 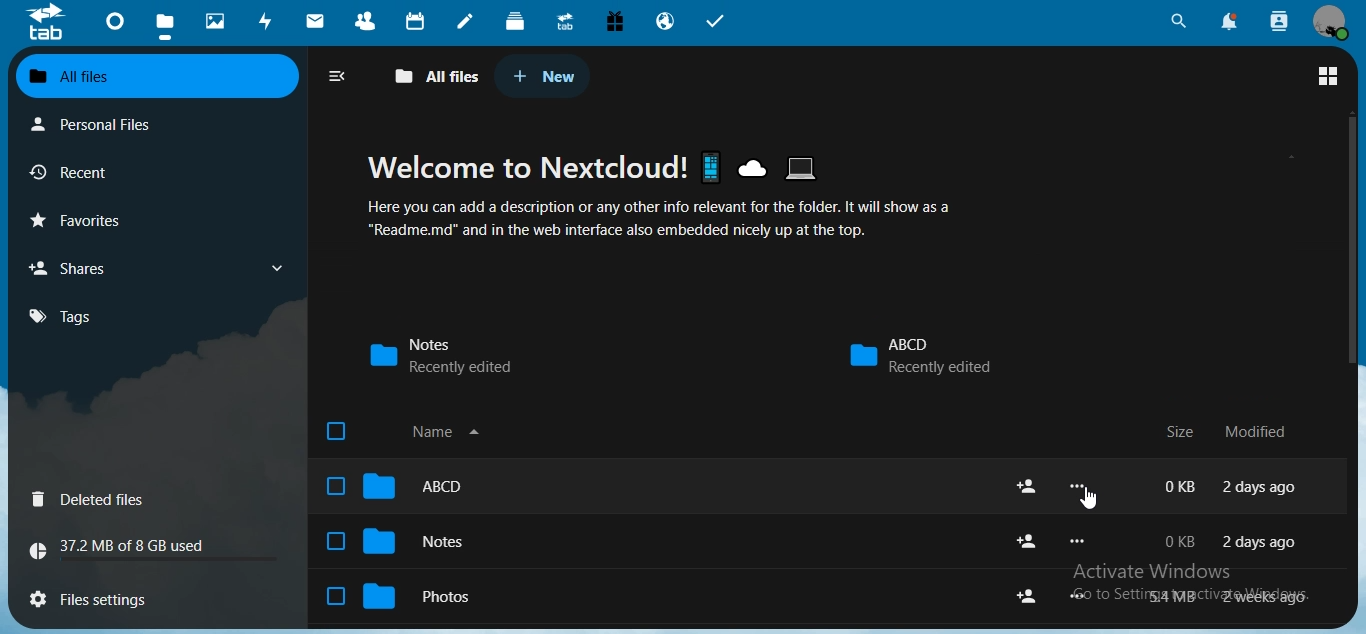 I want to click on size, so click(x=1183, y=432).